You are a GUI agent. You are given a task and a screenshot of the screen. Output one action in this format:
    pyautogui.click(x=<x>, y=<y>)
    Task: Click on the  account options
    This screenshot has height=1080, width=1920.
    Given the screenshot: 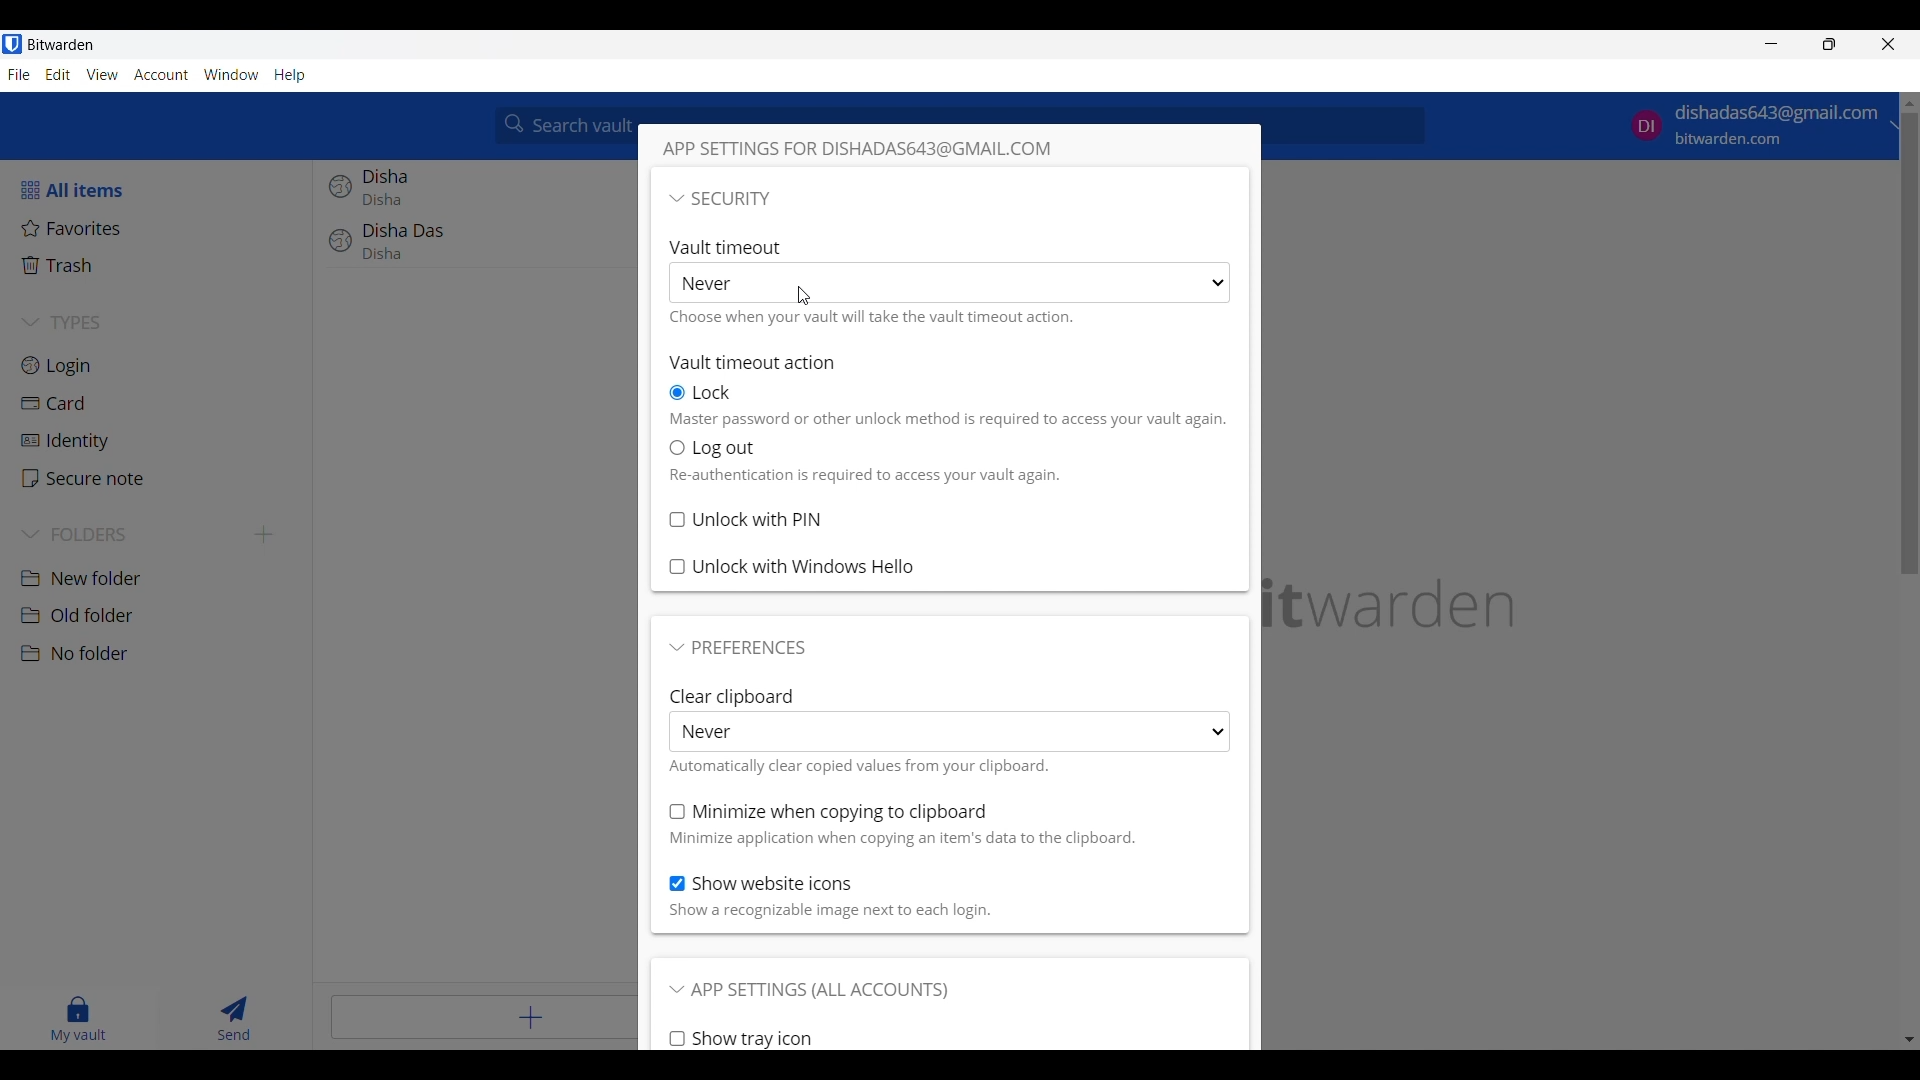 What is the action you would take?
    pyautogui.click(x=1757, y=126)
    